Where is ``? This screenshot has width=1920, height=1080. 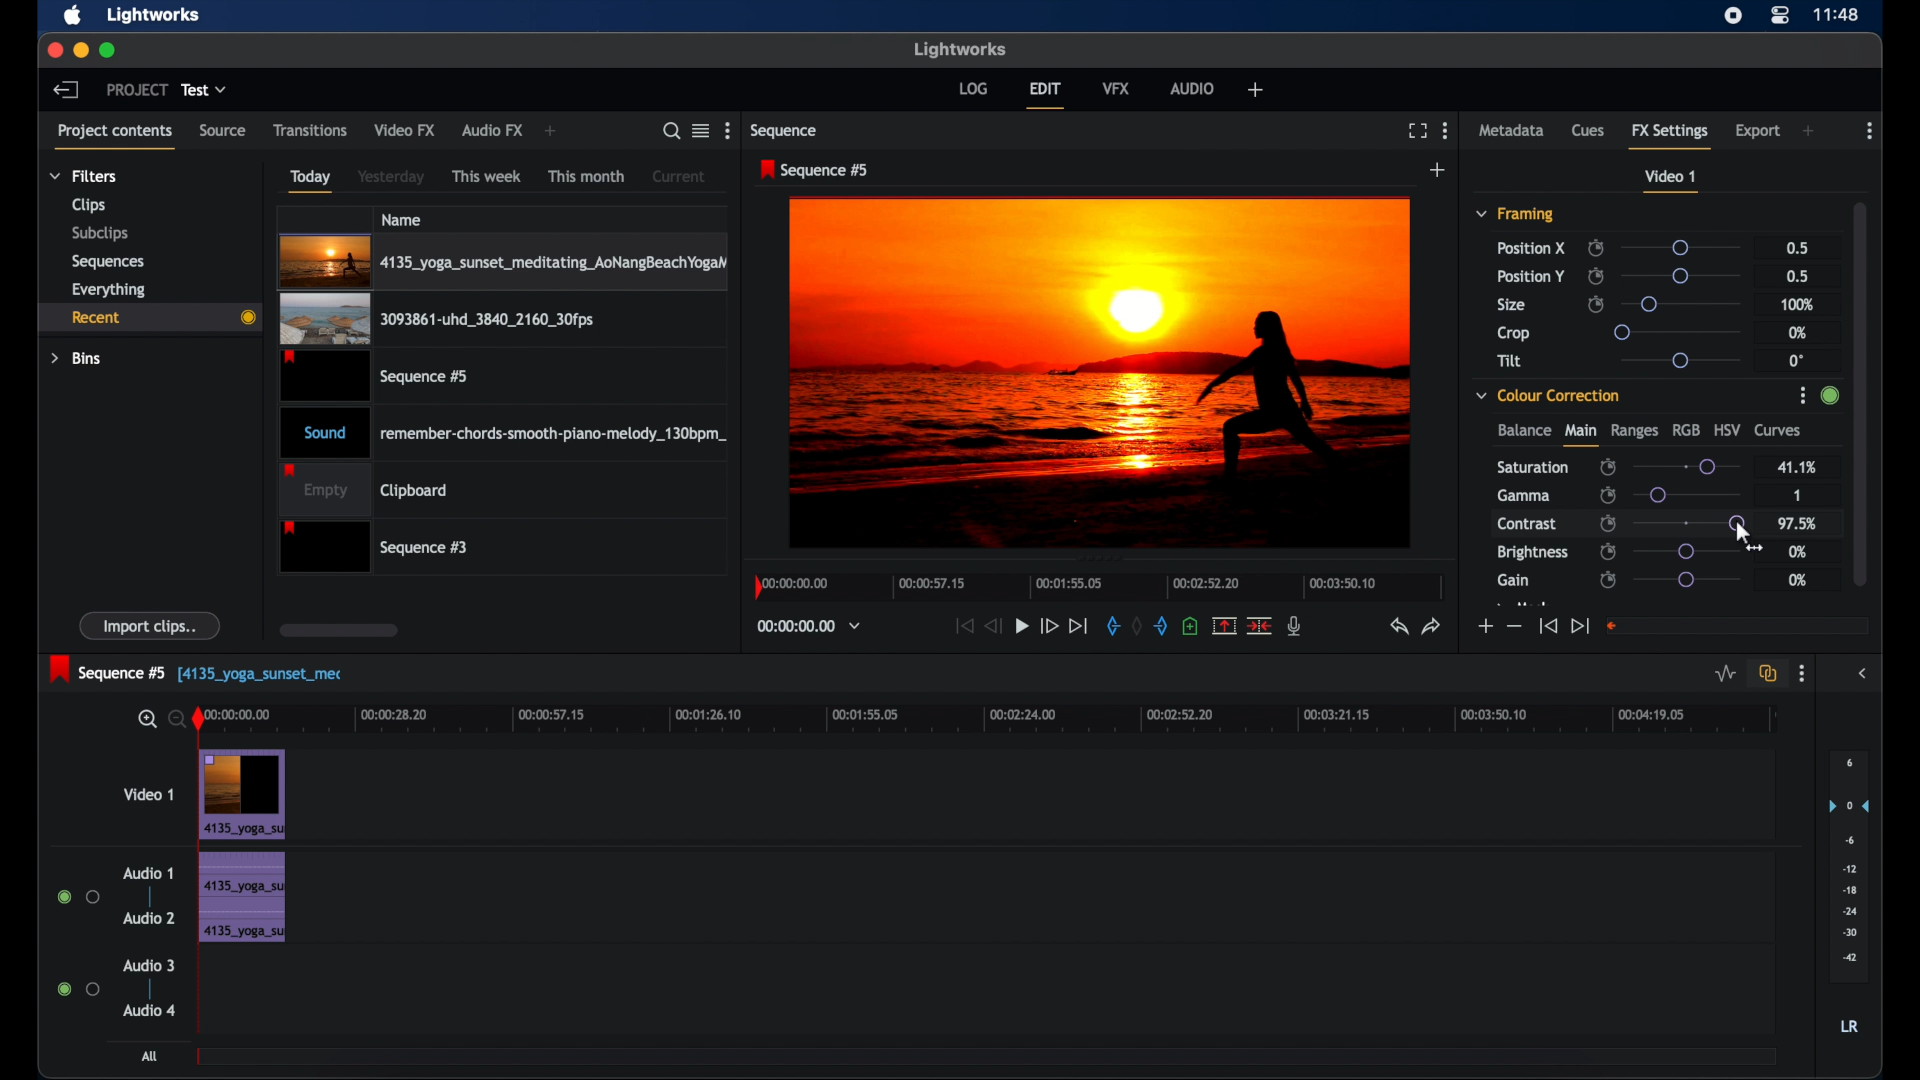
 is located at coordinates (1582, 435).